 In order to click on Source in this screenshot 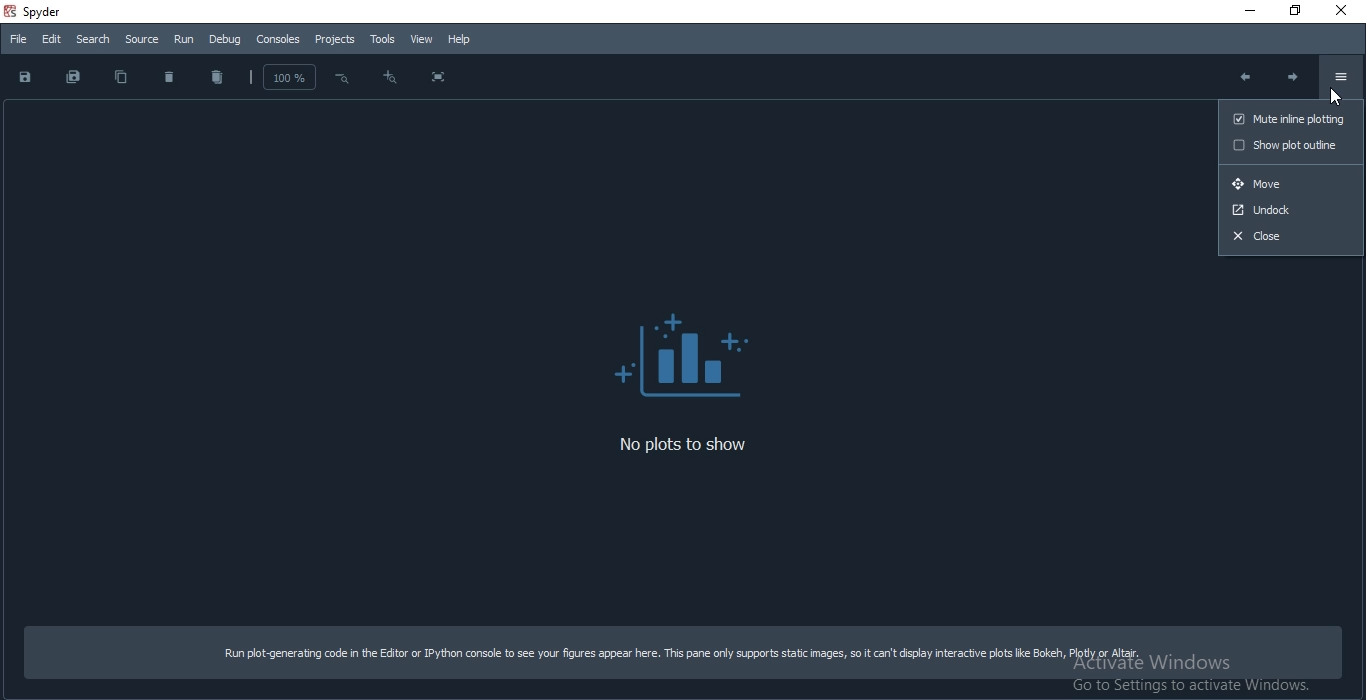, I will do `click(142, 40)`.